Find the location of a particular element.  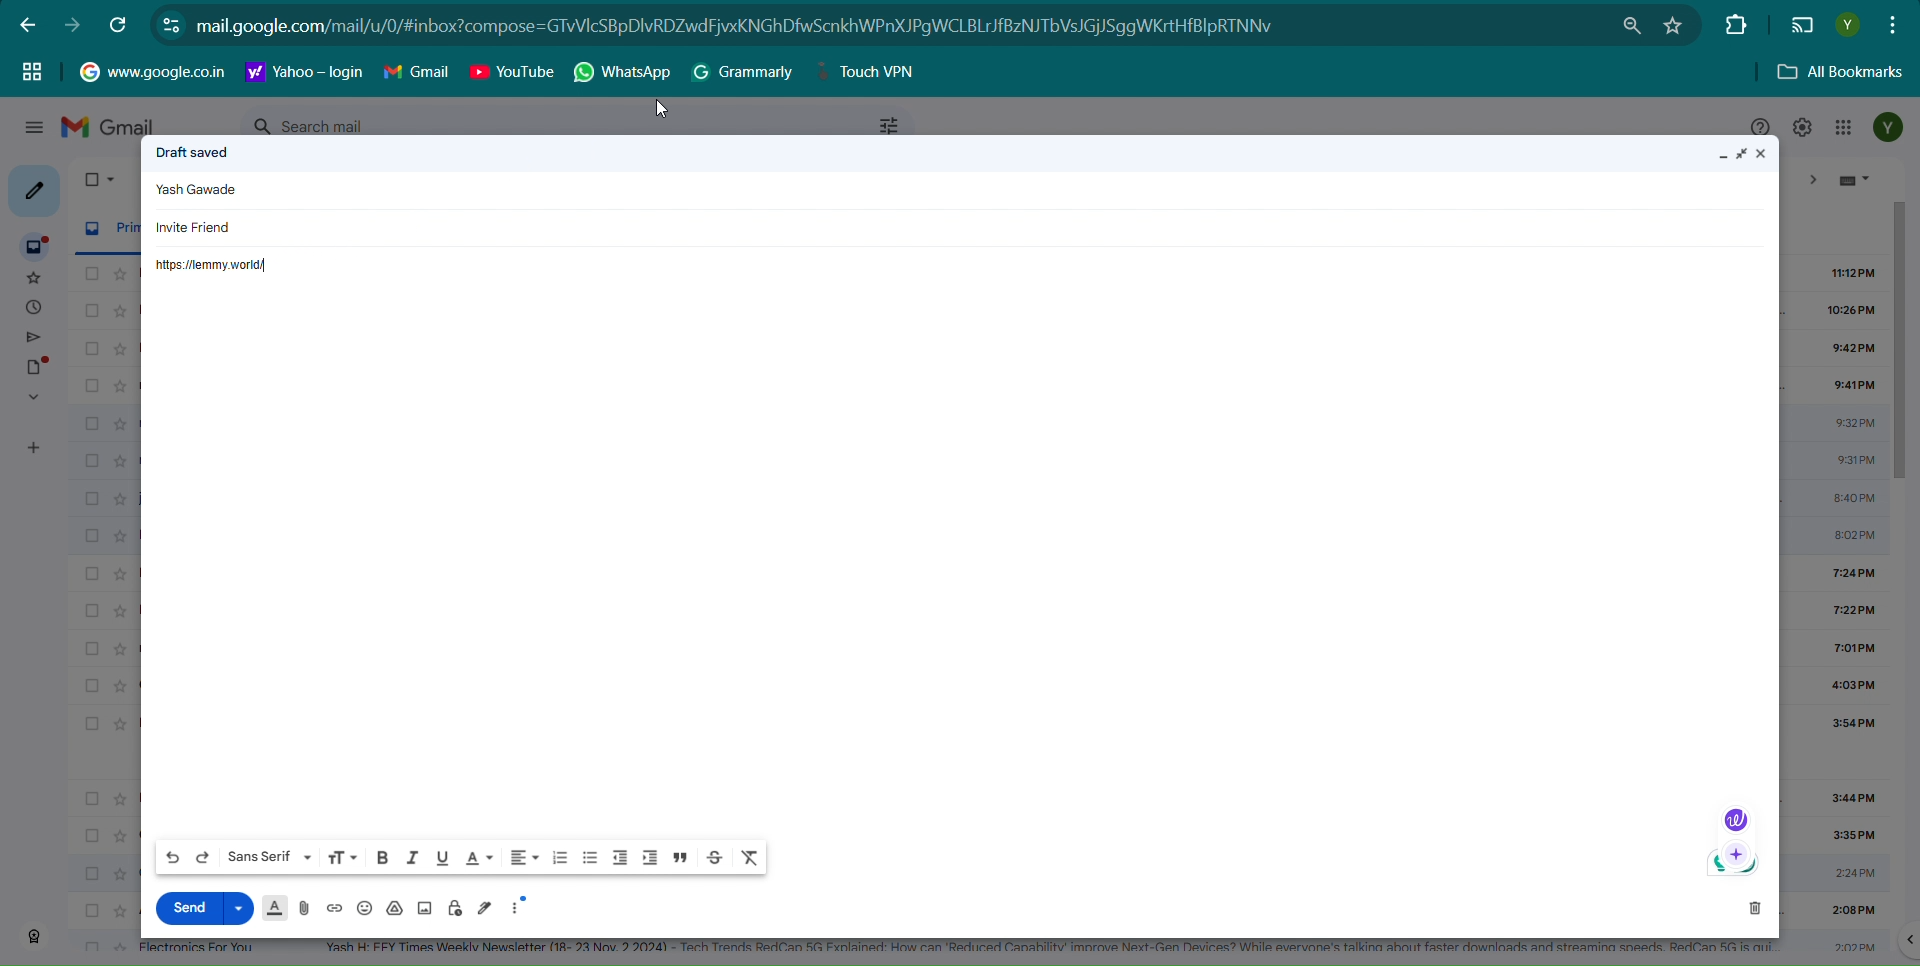

Insert Link is located at coordinates (333, 908).